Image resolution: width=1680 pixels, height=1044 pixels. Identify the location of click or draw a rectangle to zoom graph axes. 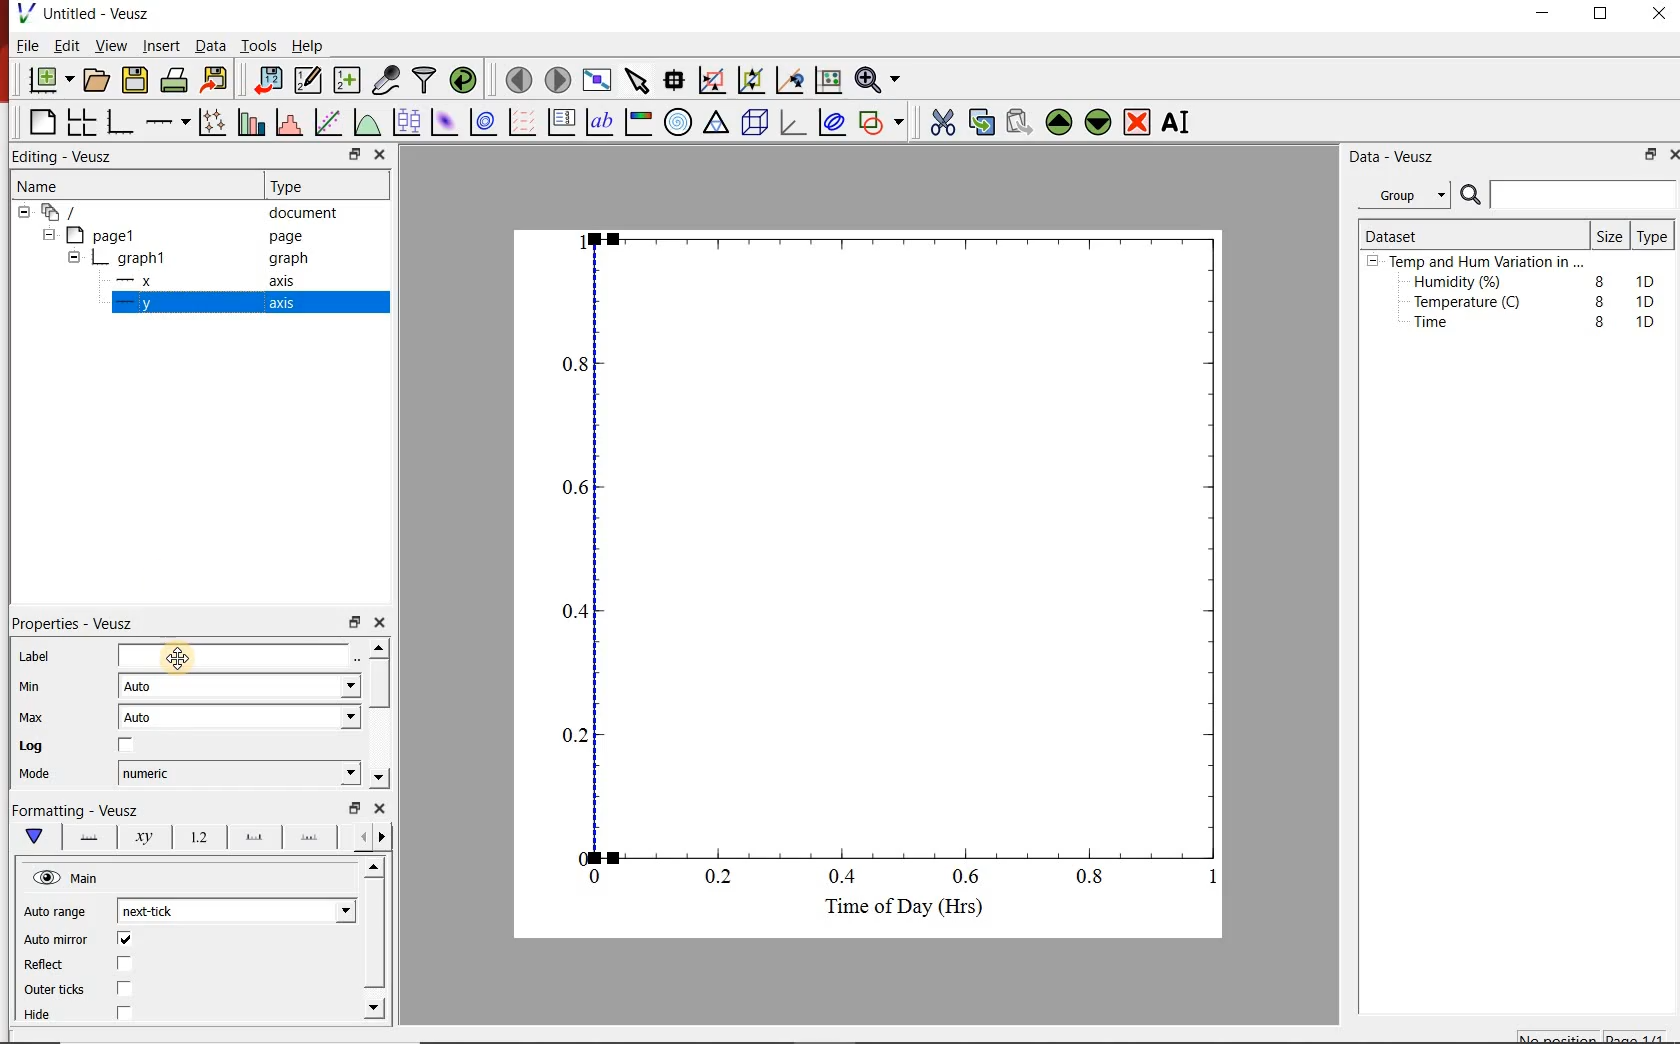
(715, 81).